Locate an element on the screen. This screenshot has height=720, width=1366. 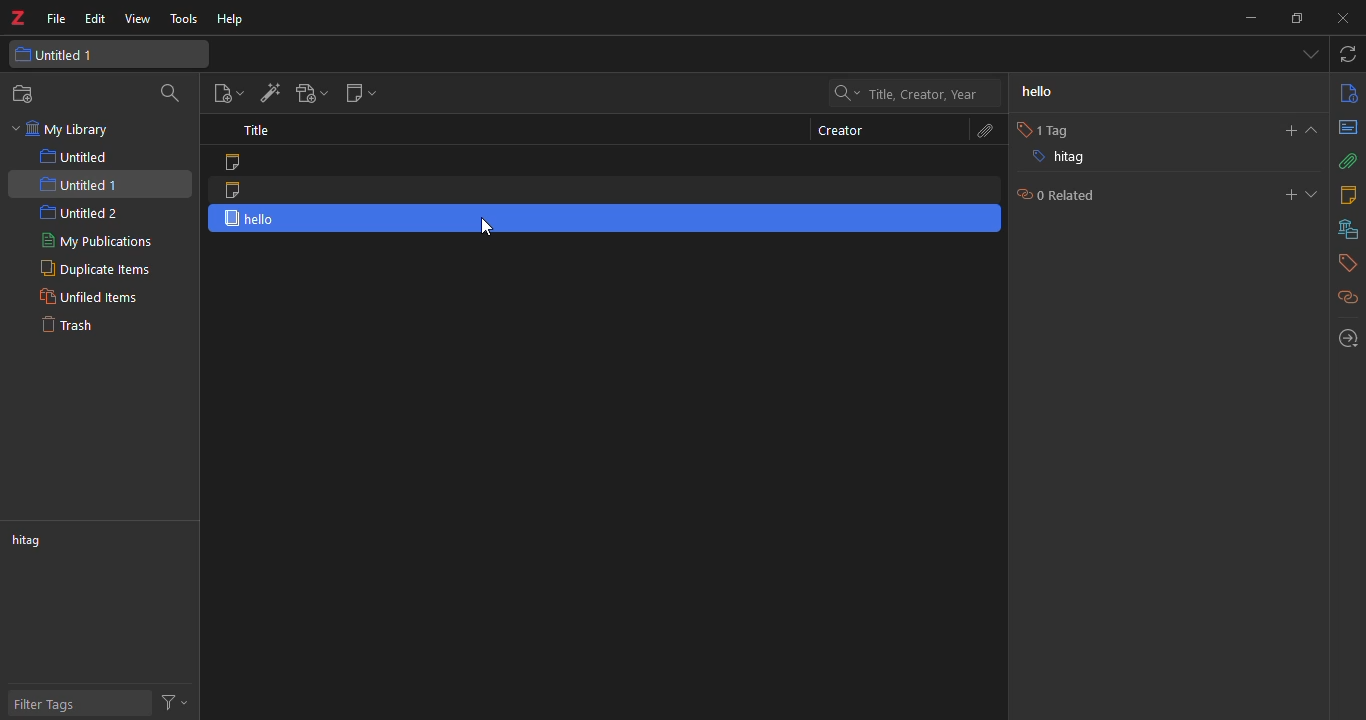
tabs is located at coordinates (1309, 53).